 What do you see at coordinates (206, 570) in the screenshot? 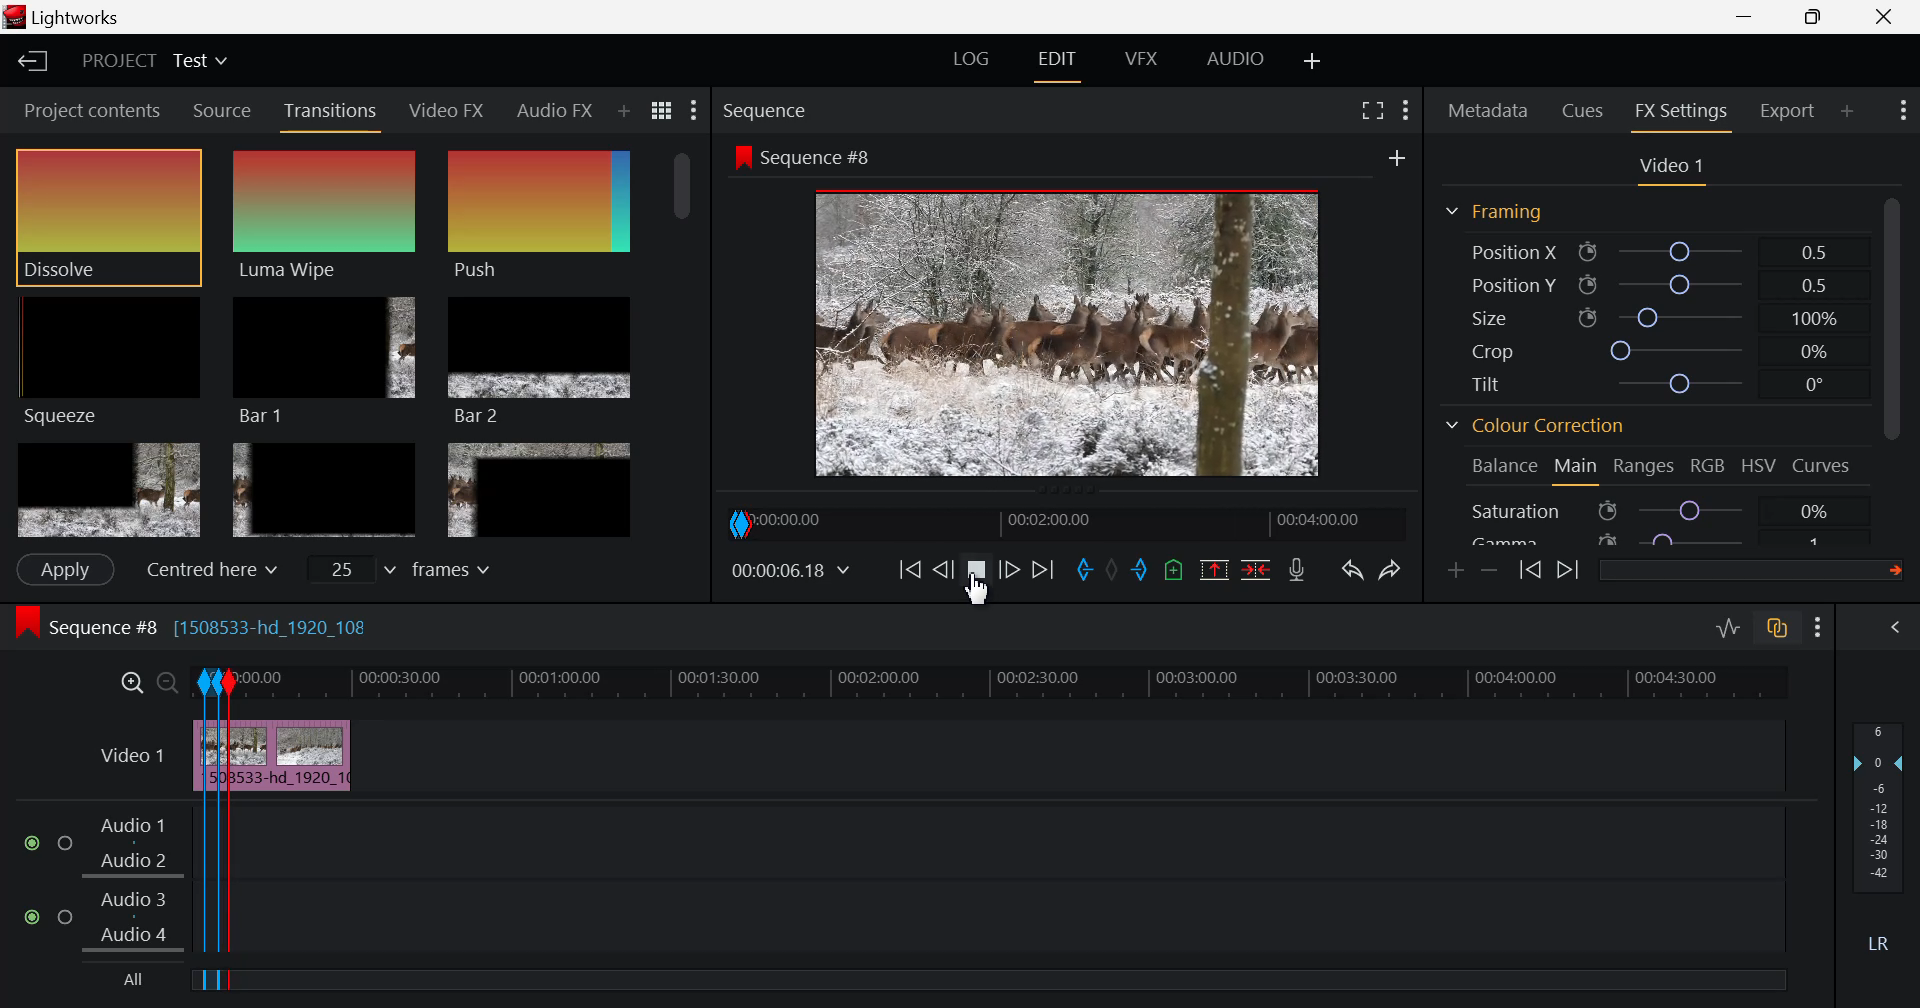
I see `Centered here` at bounding box center [206, 570].